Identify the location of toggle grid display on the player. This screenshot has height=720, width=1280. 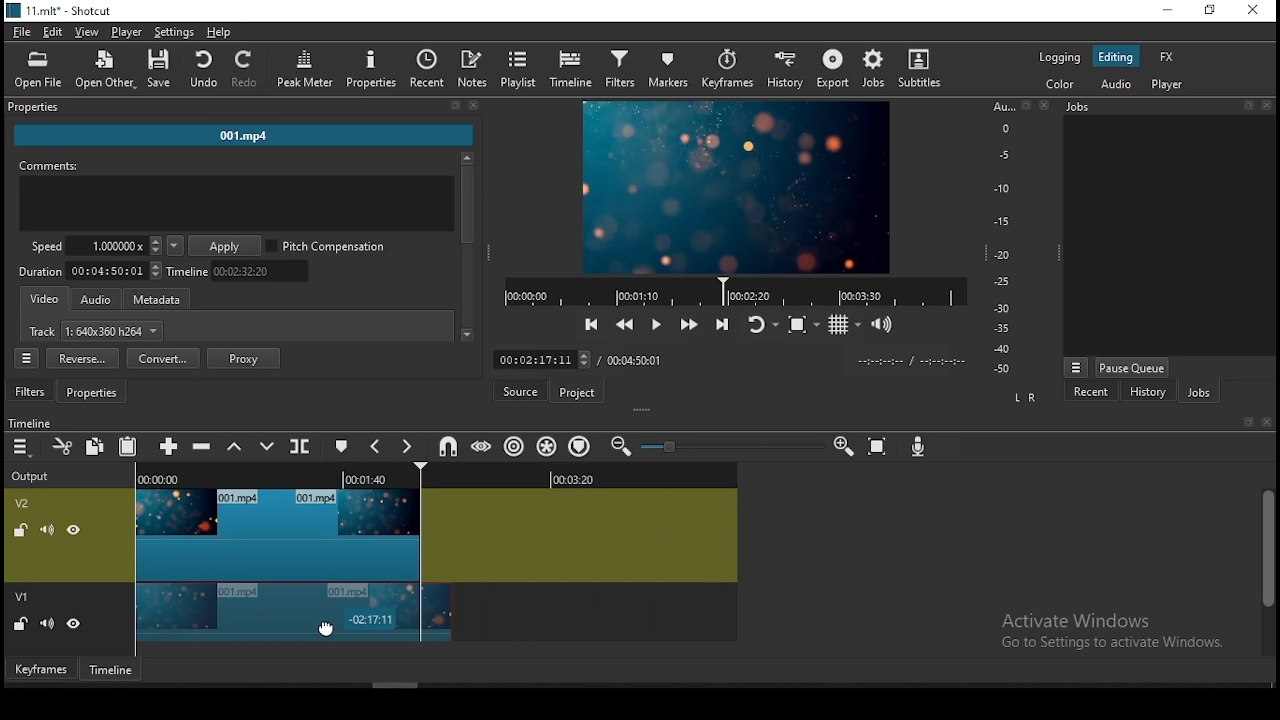
(847, 324).